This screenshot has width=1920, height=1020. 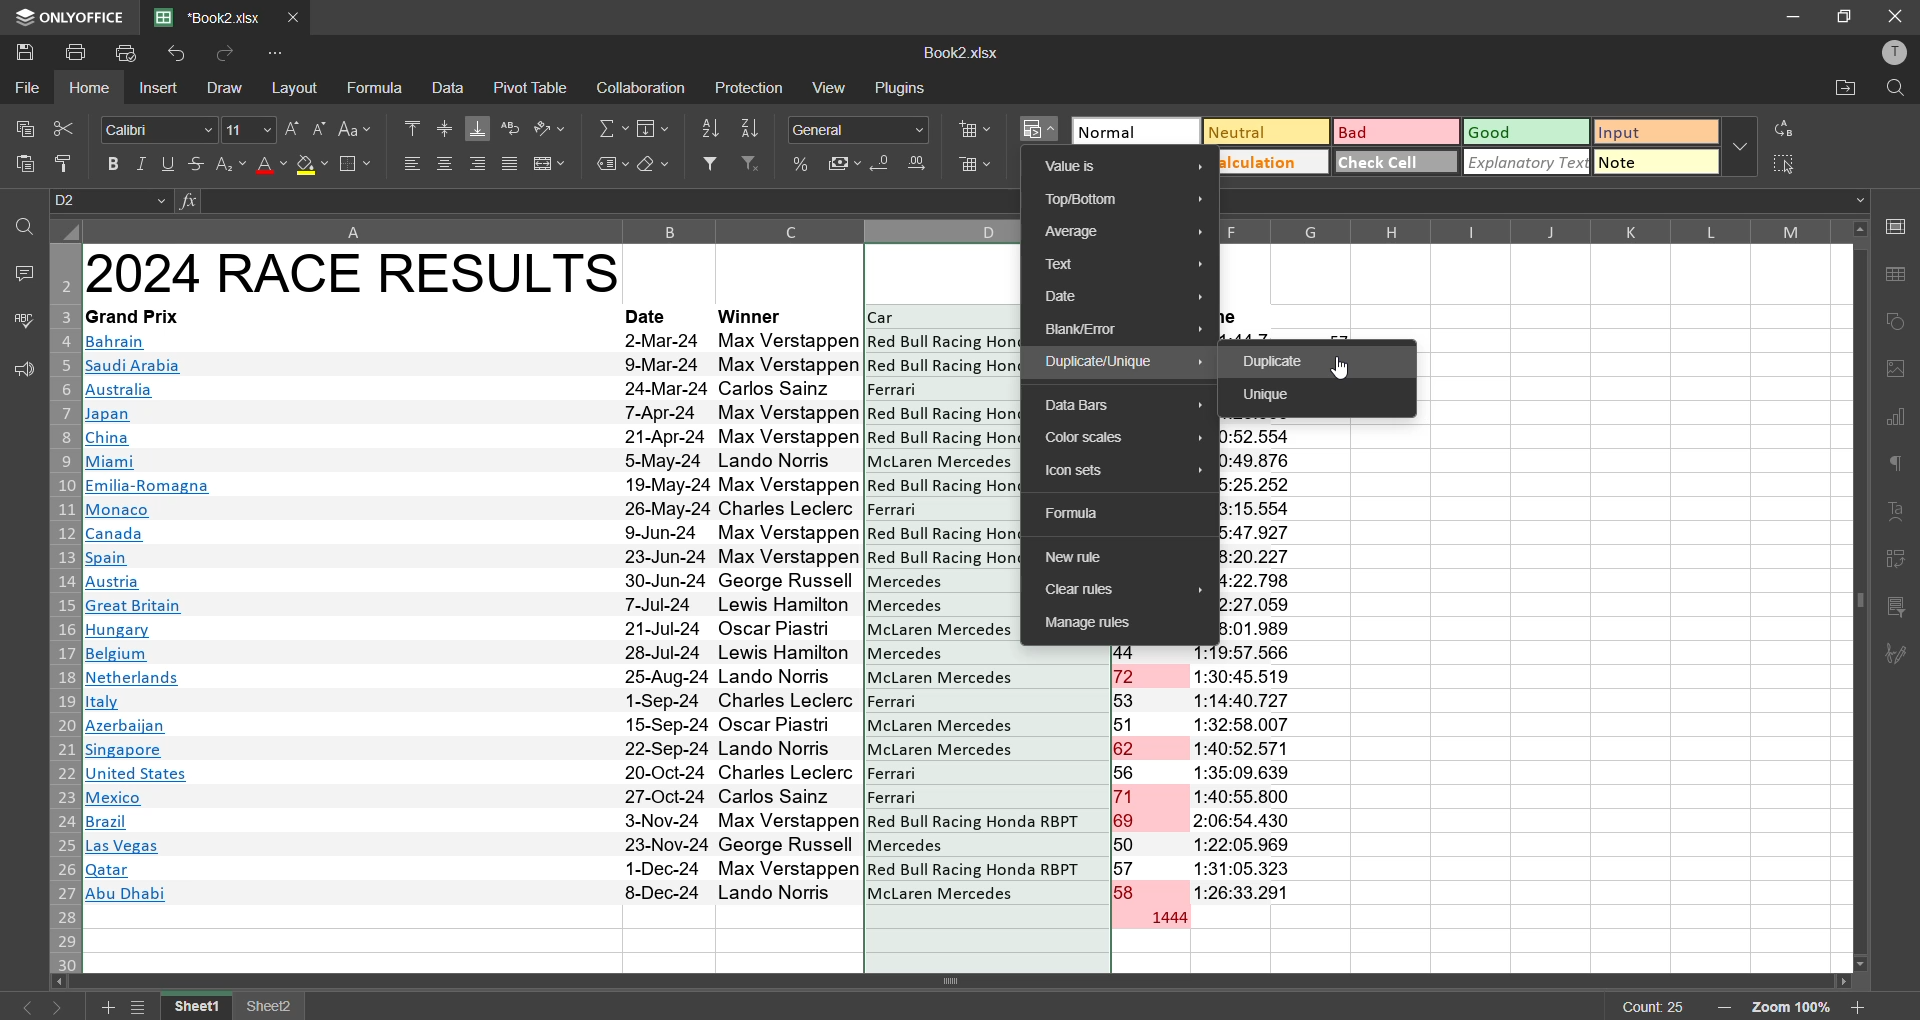 I want to click on font size, so click(x=246, y=128).